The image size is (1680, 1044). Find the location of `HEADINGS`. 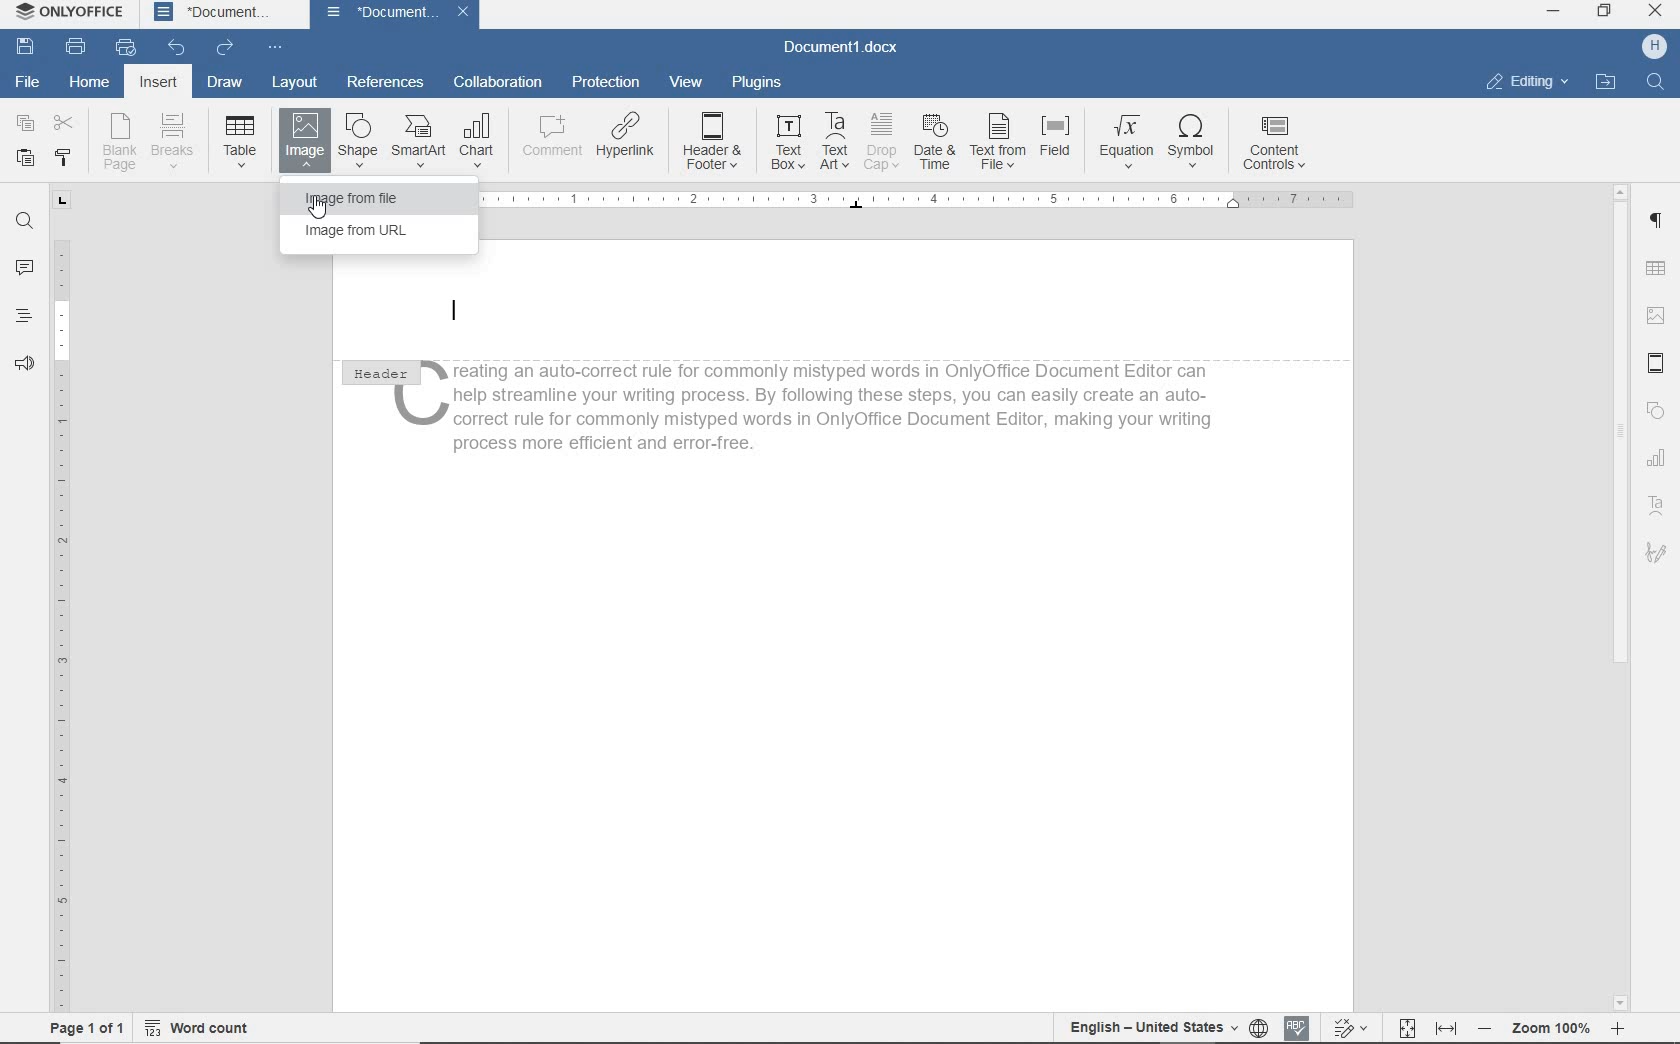

HEADINGS is located at coordinates (24, 316).